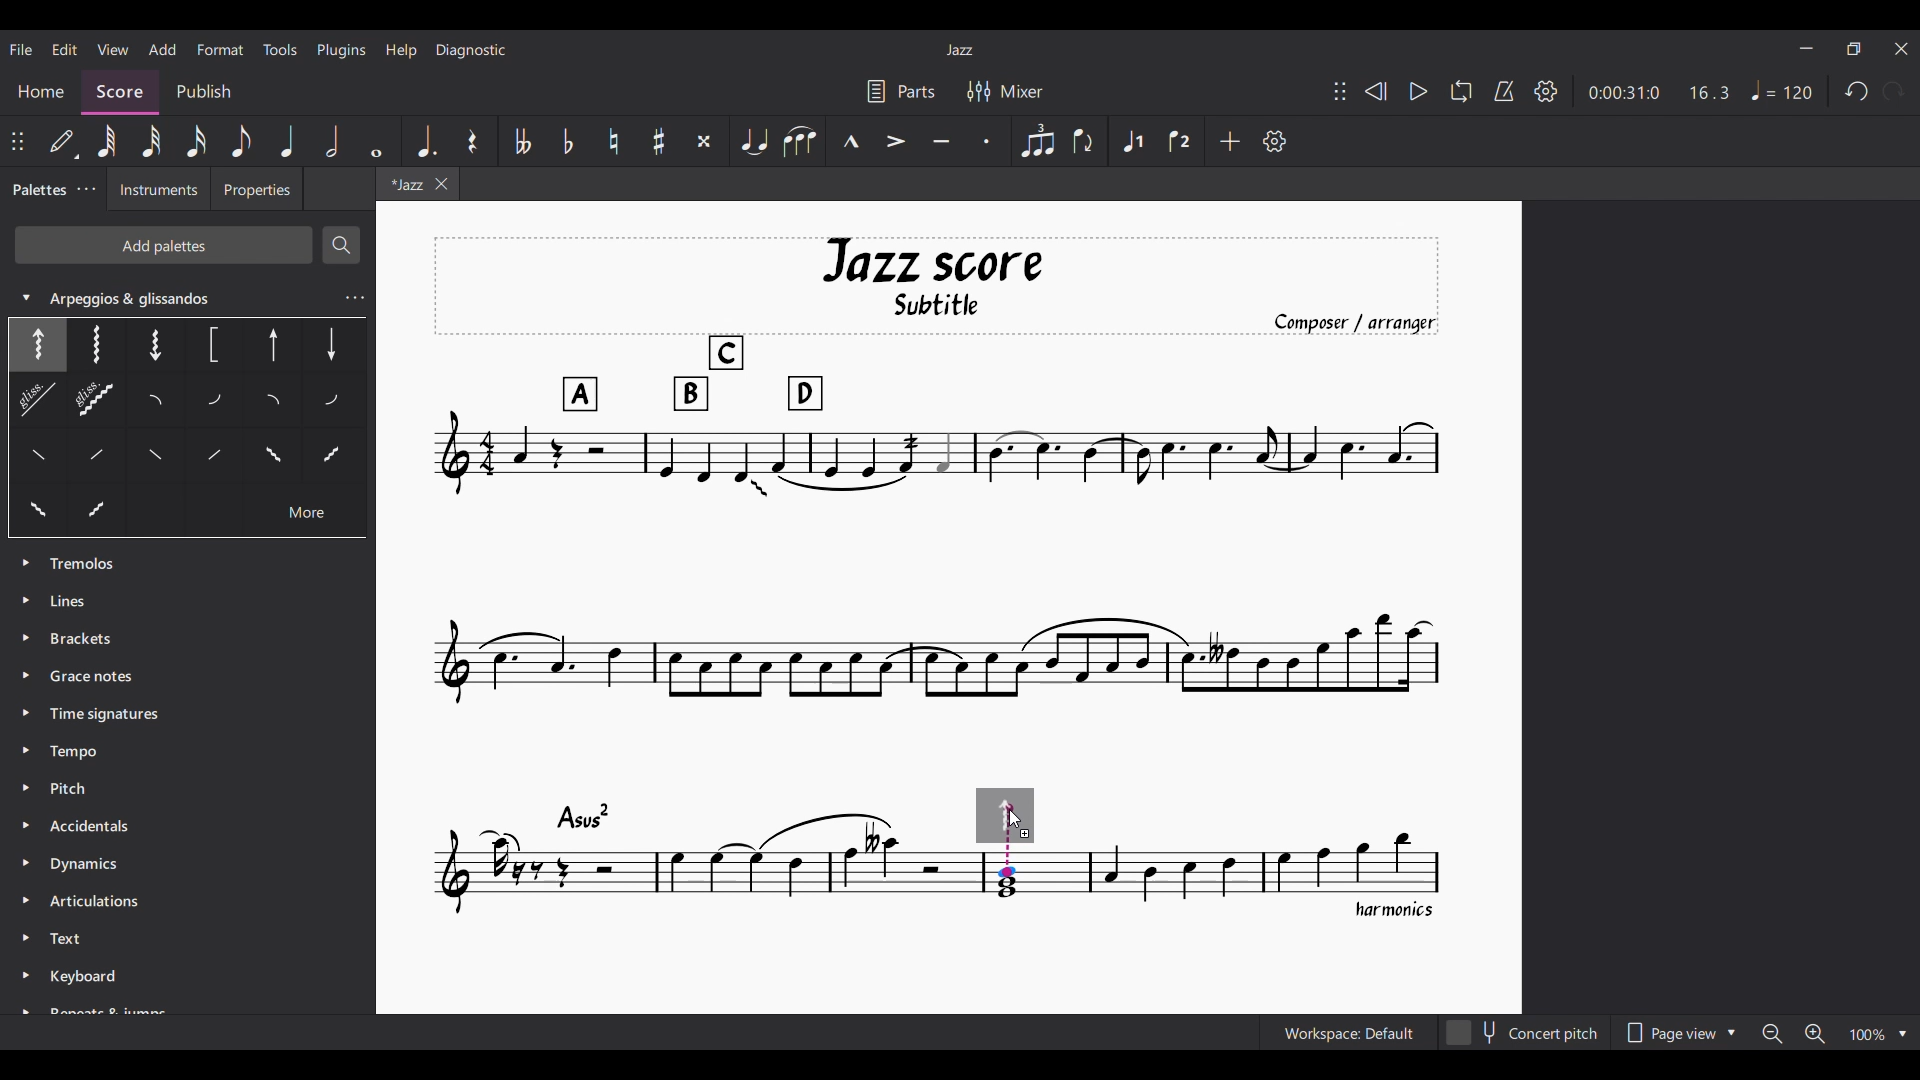  What do you see at coordinates (1894, 91) in the screenshot?
I see `Redo` at bounding box center [1894, 91].